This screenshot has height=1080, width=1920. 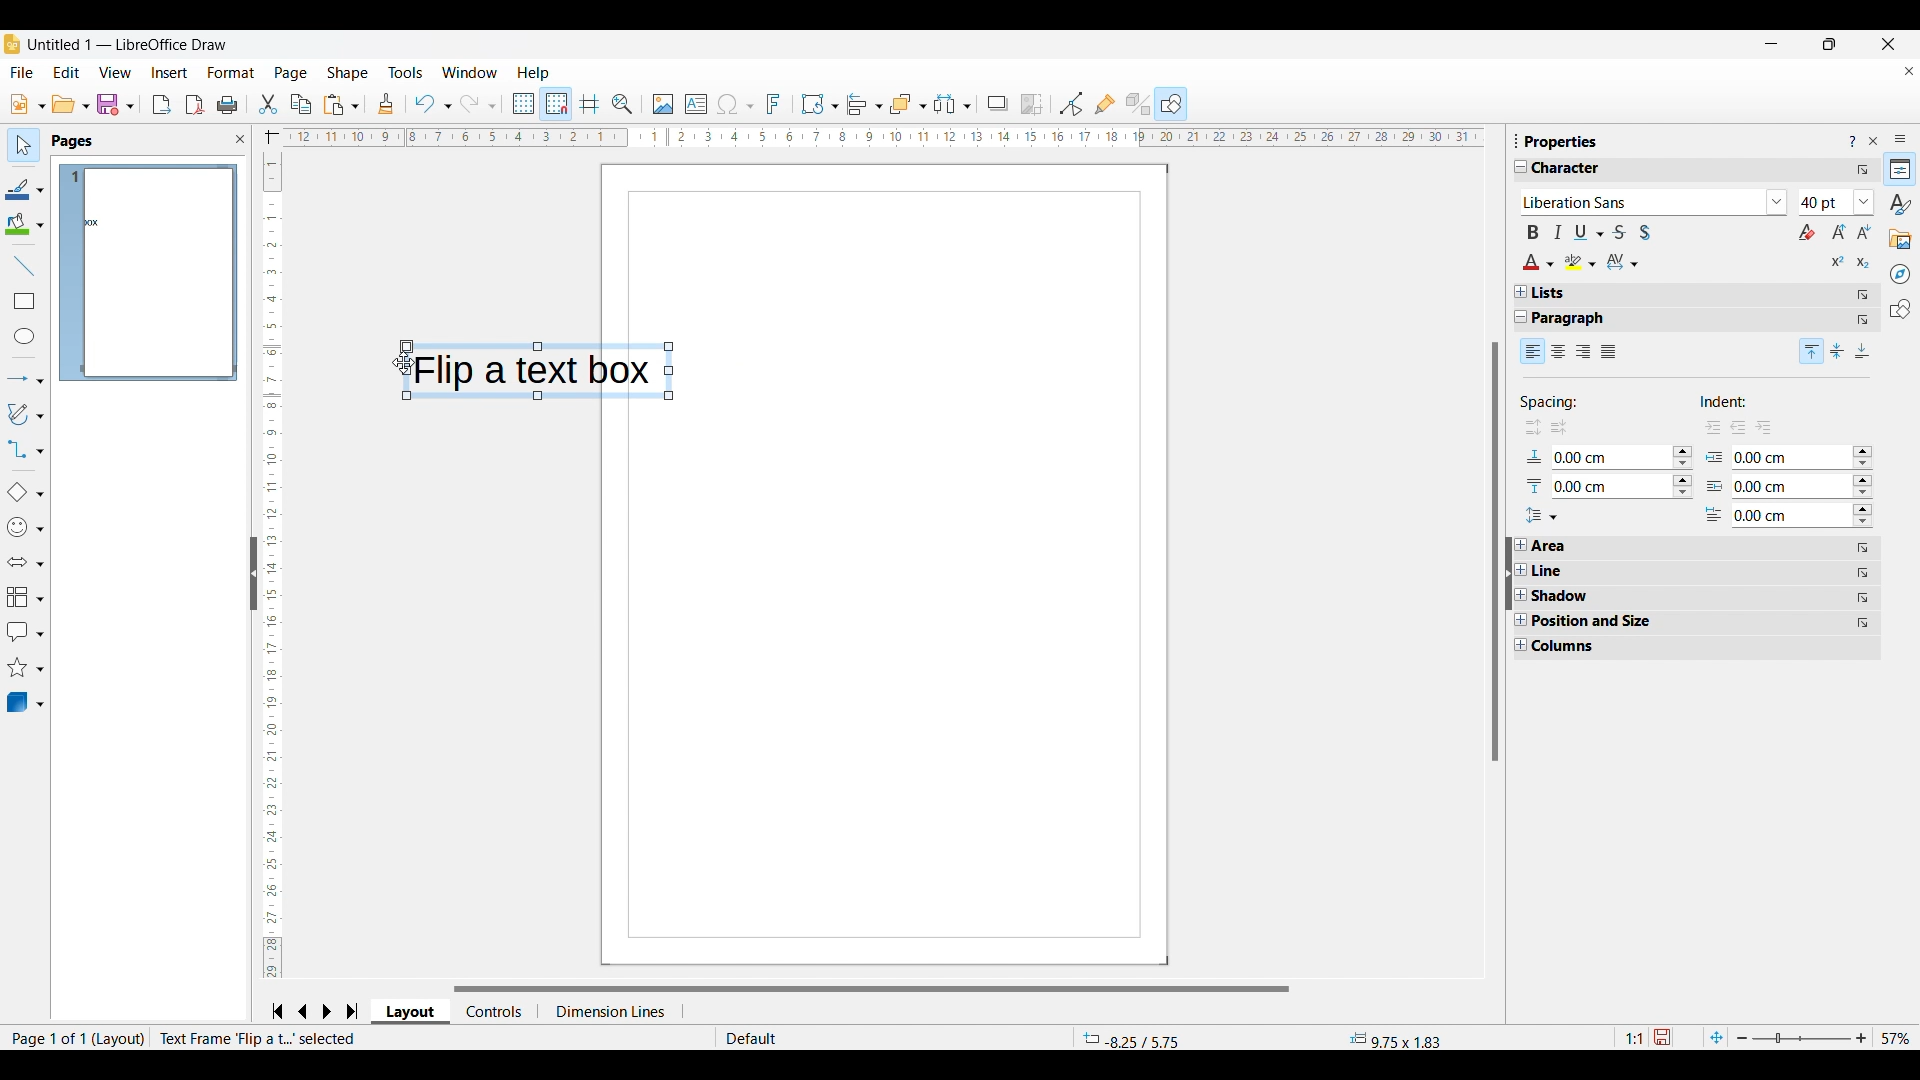 I want to click on Edit menu, so click(x=67, y=73).